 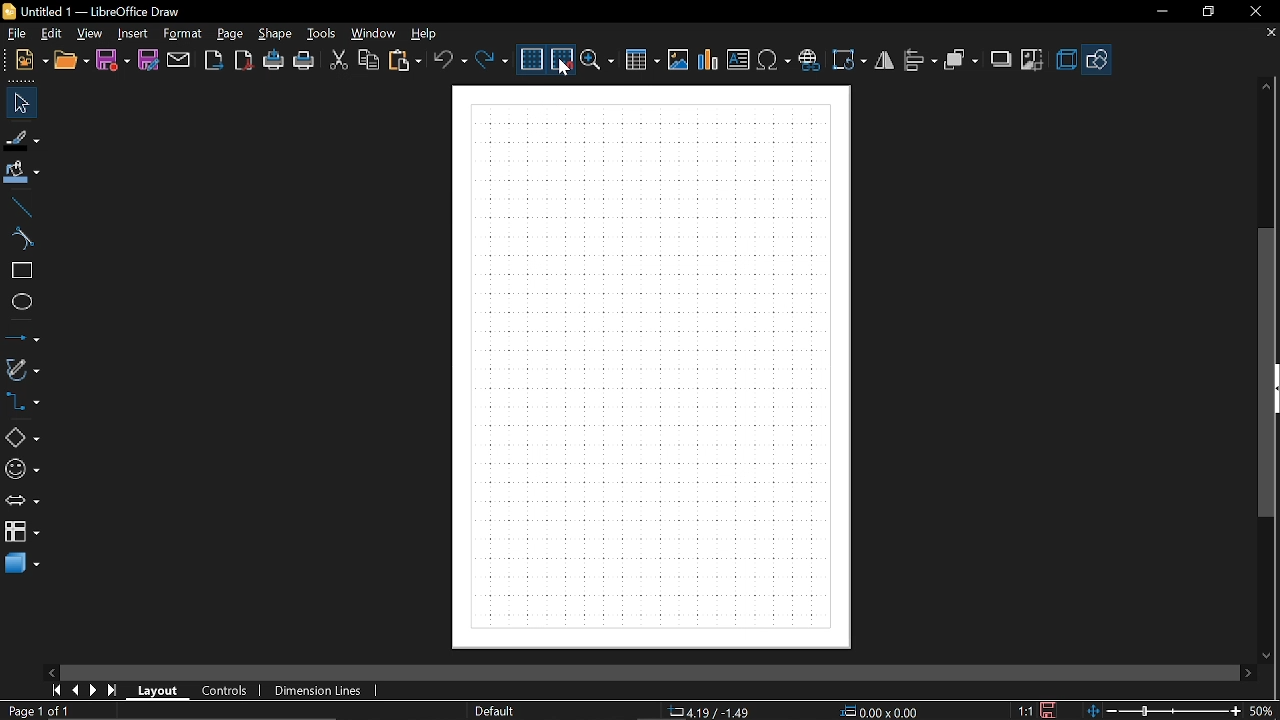 What do you see at coordinates (564, 68) in the screenshot?
I see `Cursor` at bounding box center [564, 68].